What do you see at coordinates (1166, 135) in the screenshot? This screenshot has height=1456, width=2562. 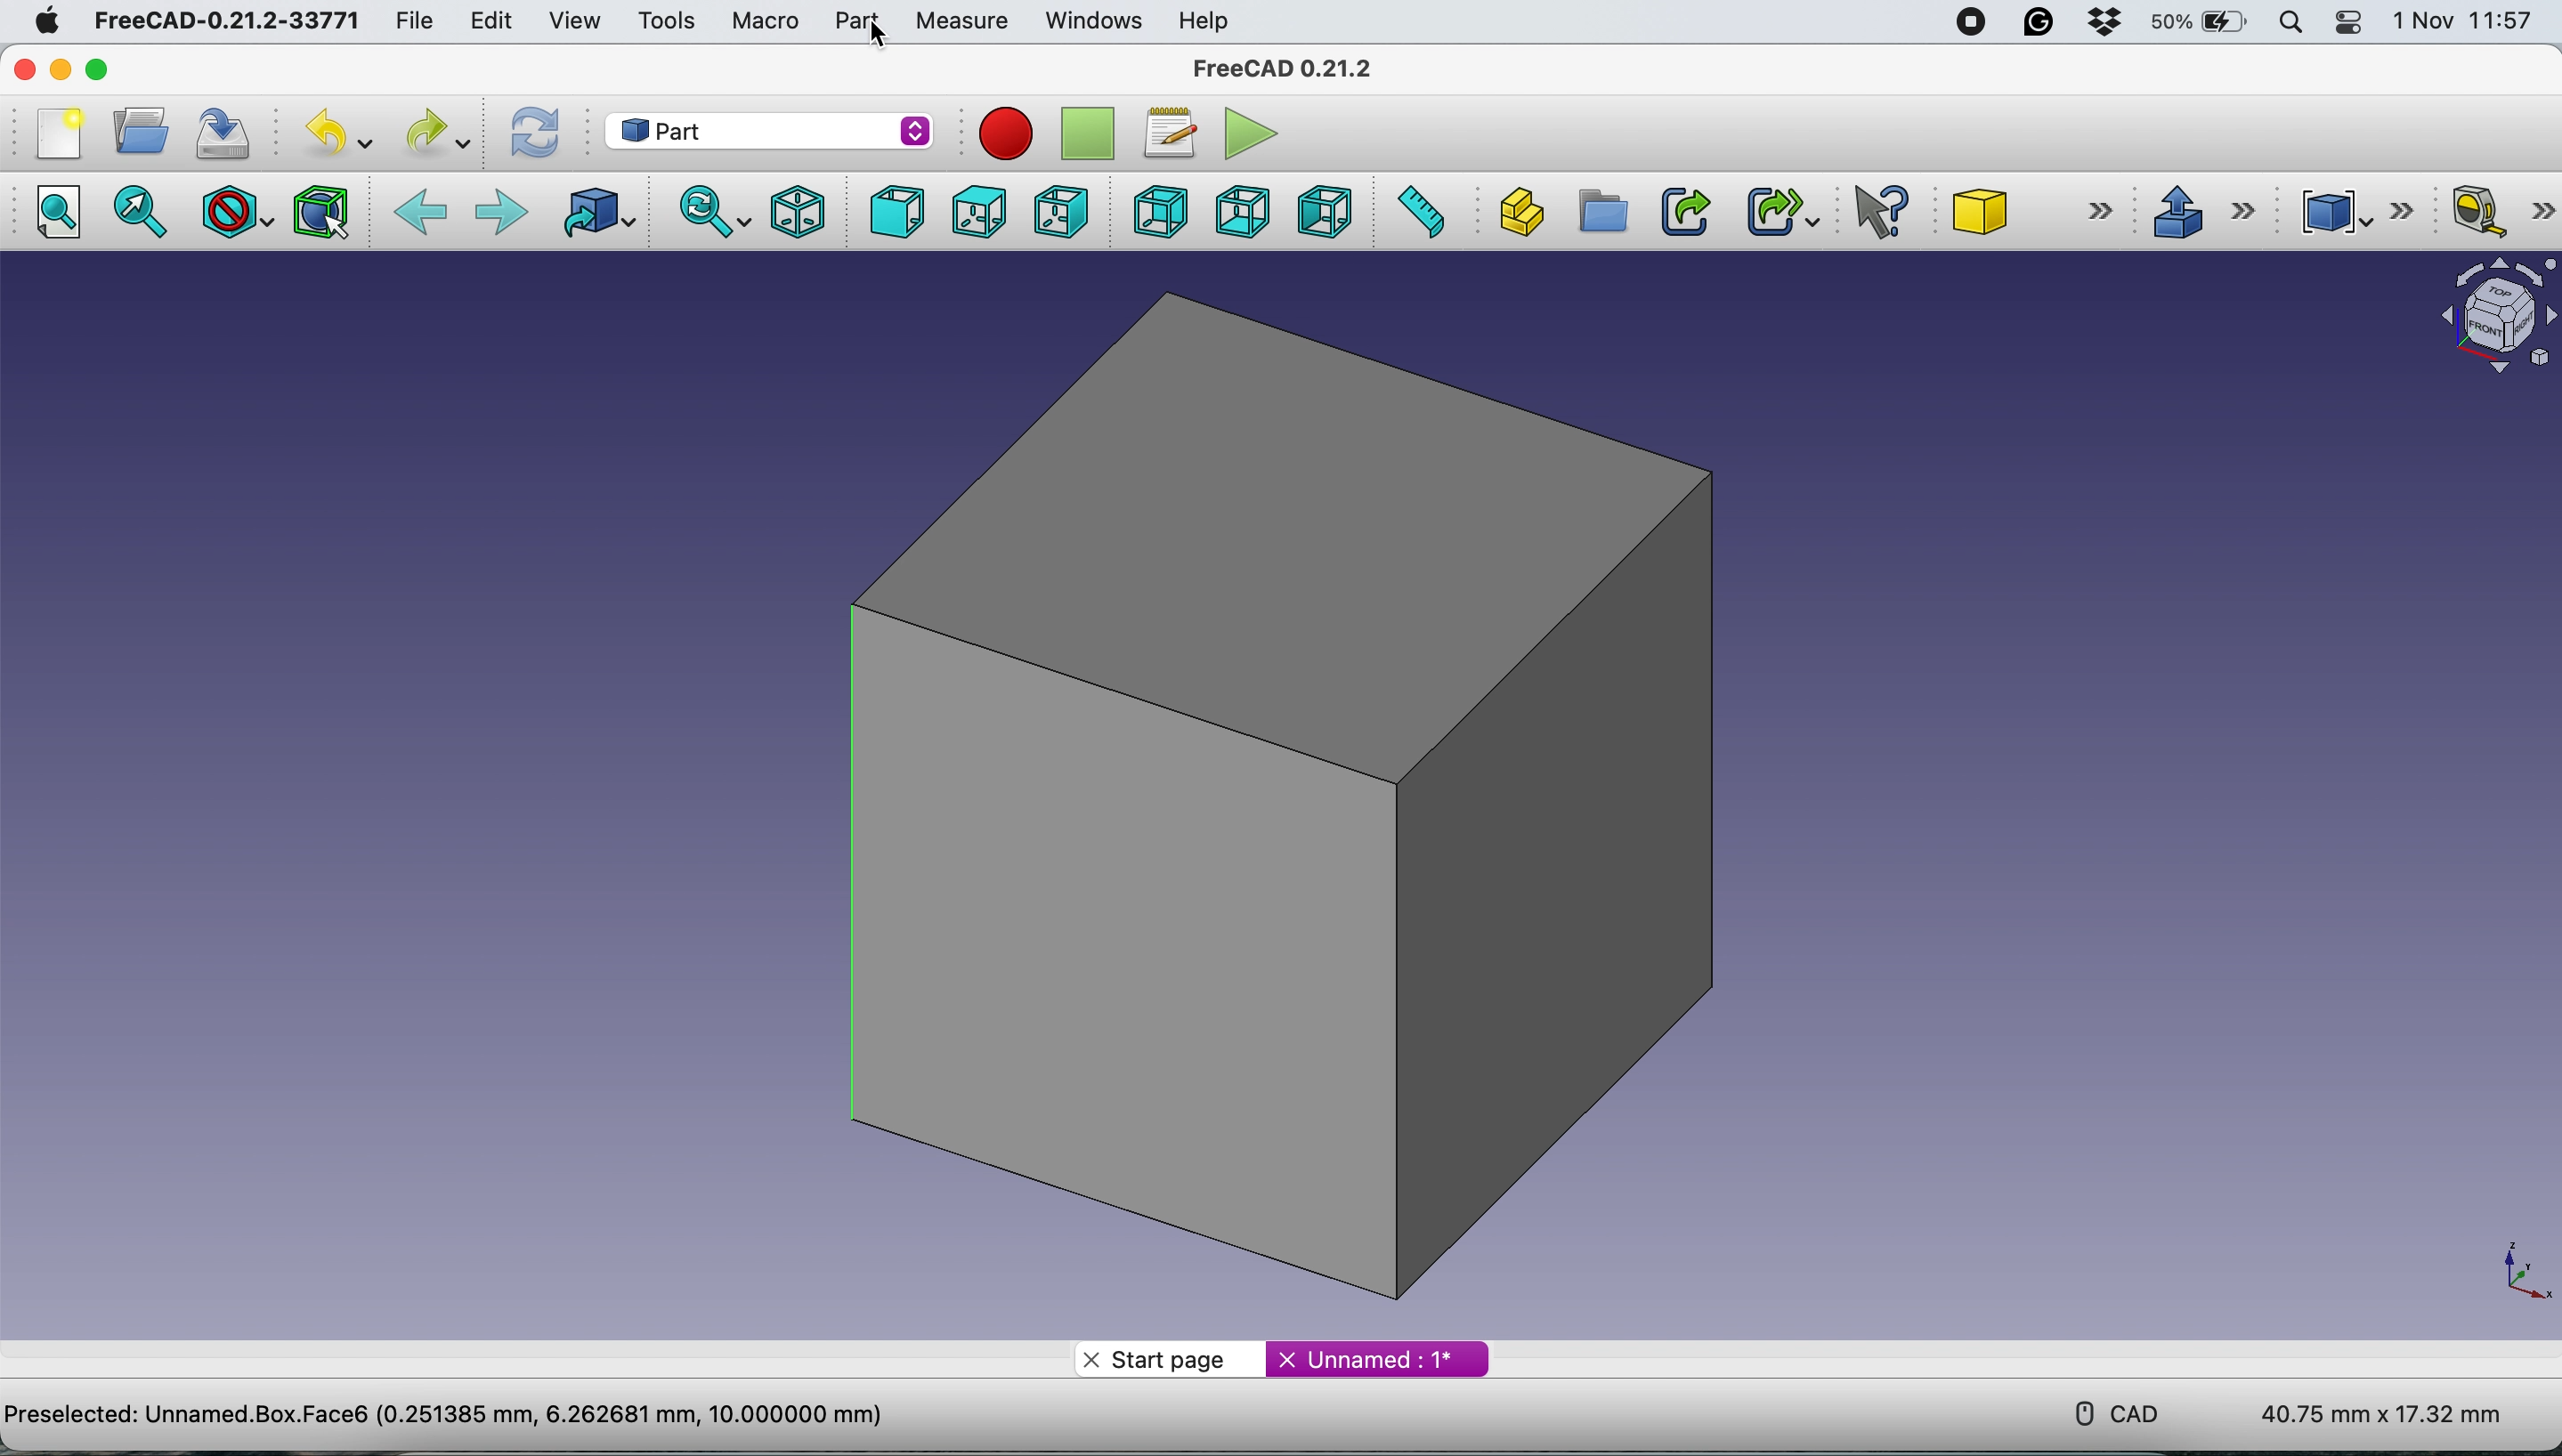 I see `macros` at bounding box center [1166, 135].